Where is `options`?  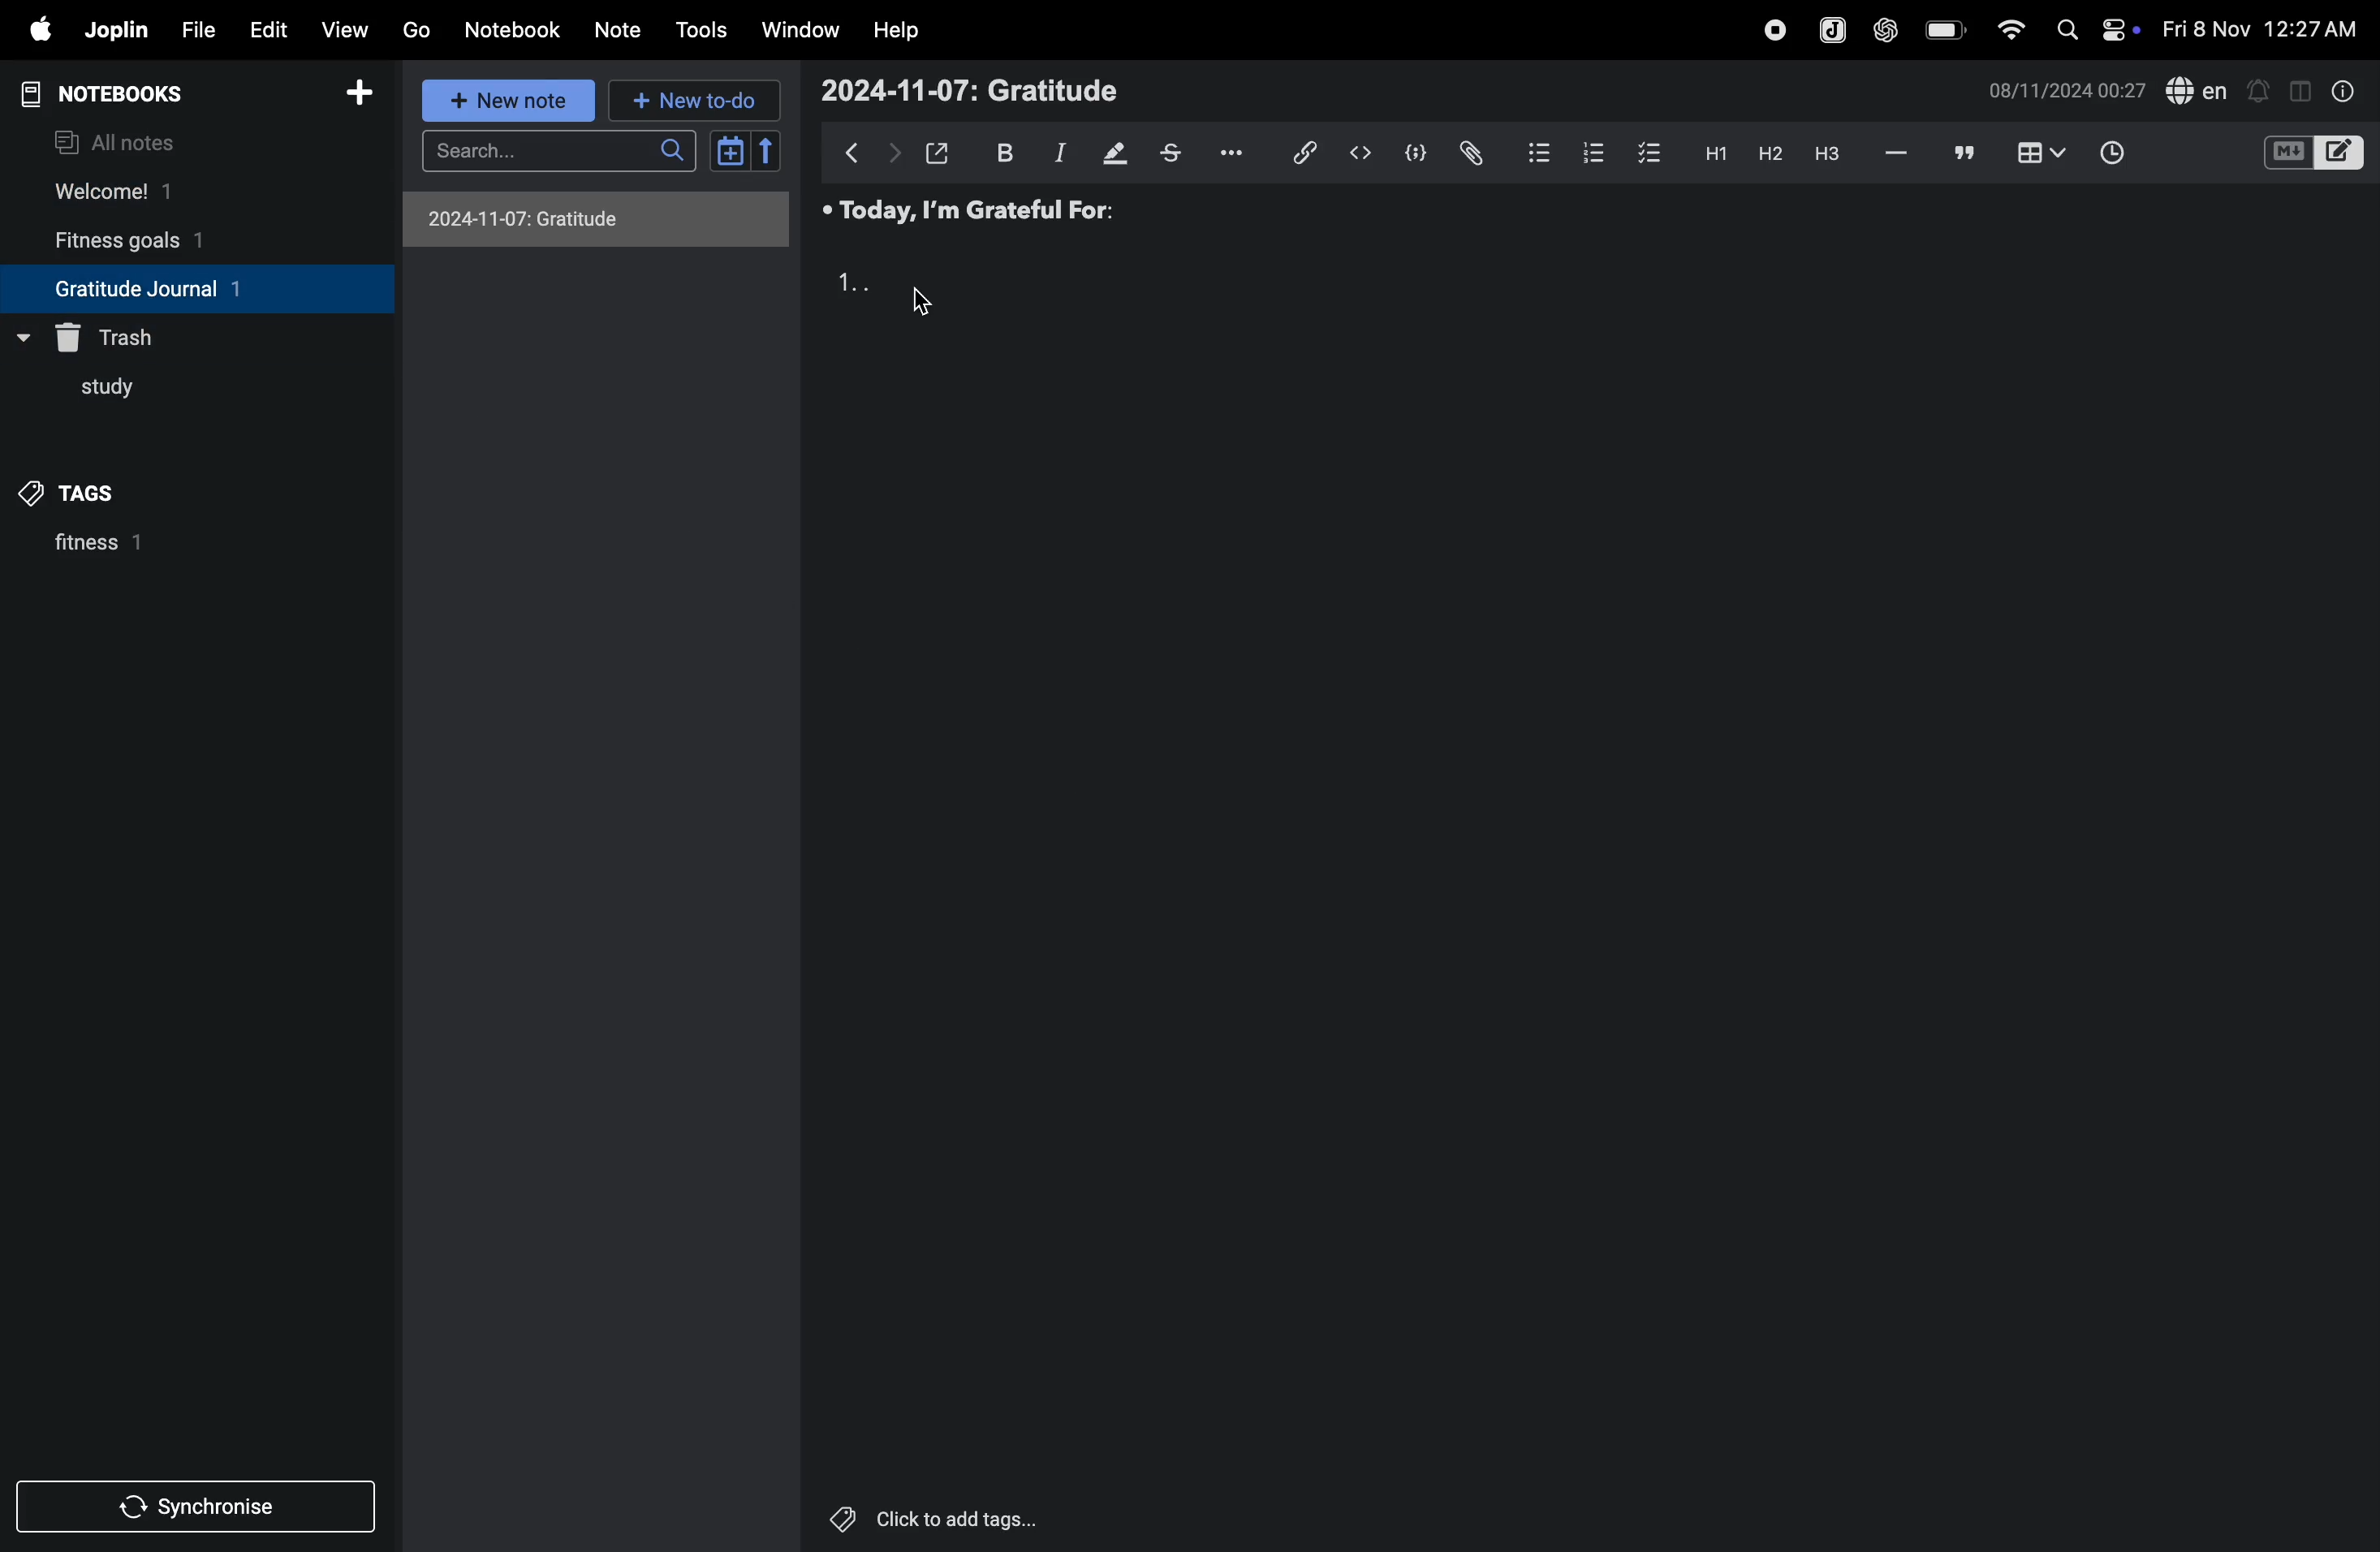
options is located at coordinates (1240, 151).